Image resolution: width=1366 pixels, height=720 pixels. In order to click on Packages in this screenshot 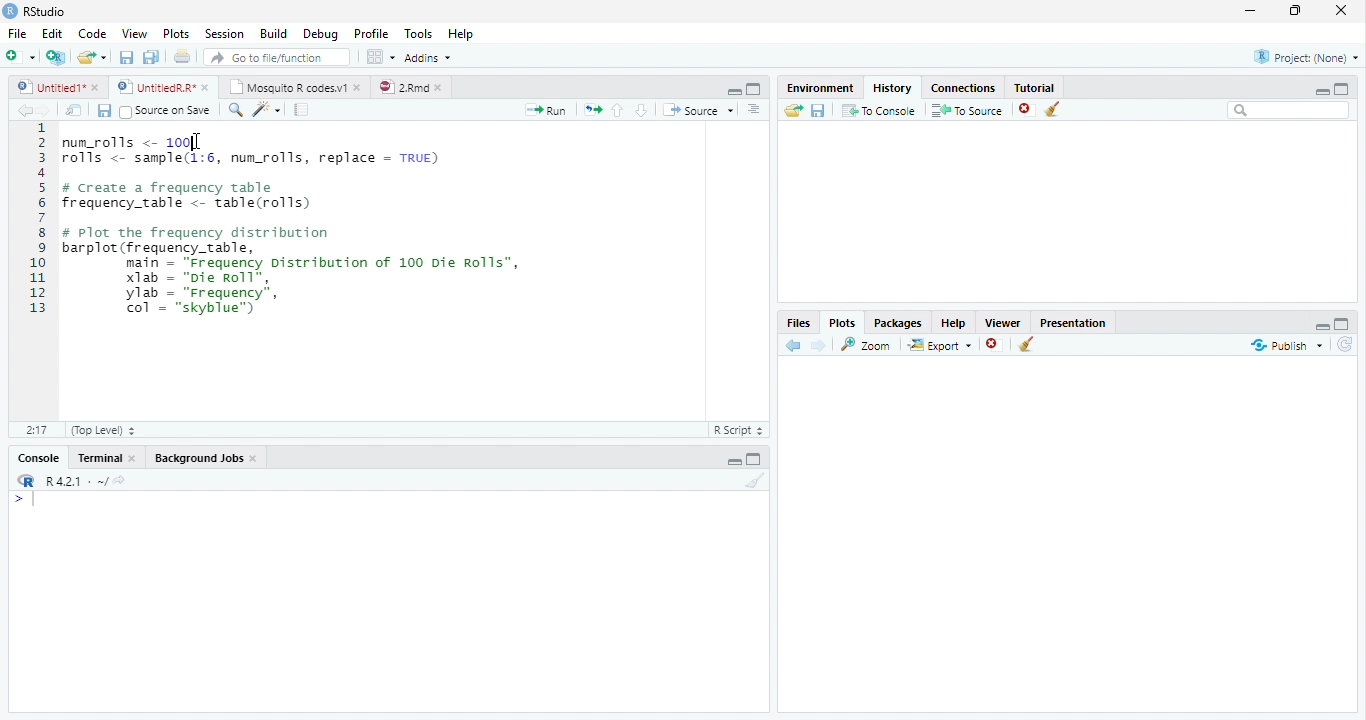, I will do `click(899, 322)`.